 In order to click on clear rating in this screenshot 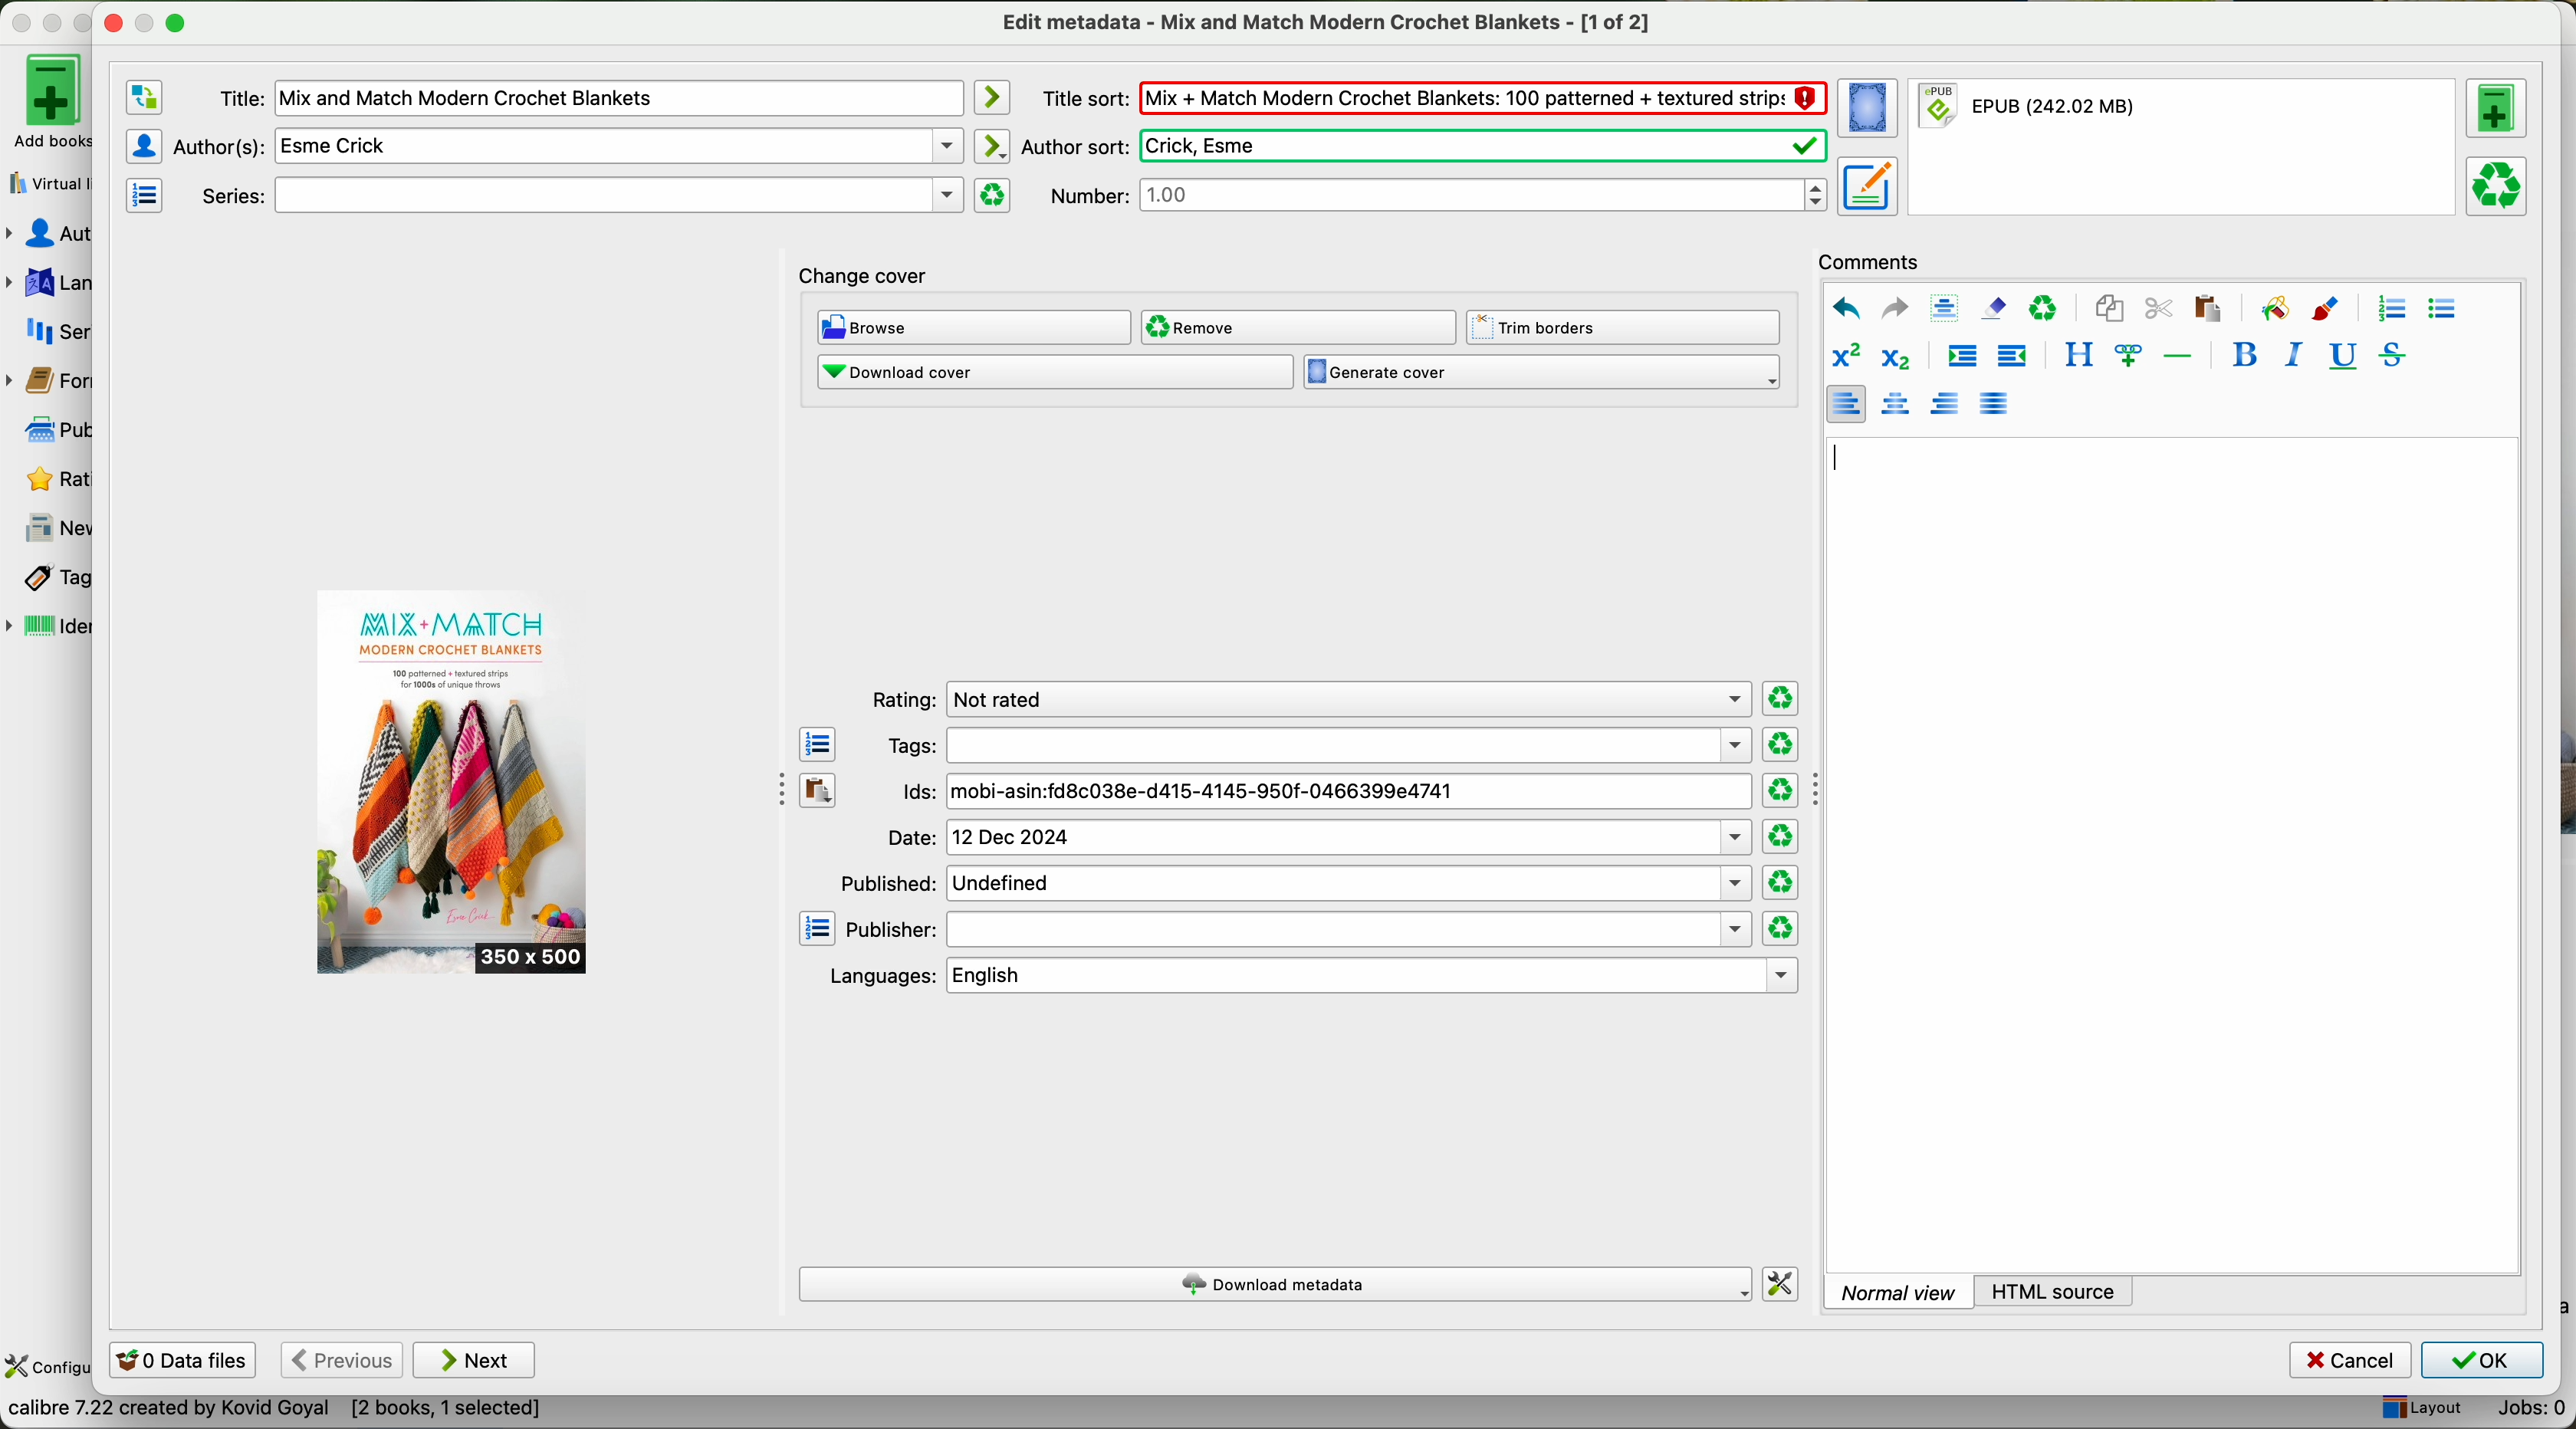, I will do `click(1782, 883)`.